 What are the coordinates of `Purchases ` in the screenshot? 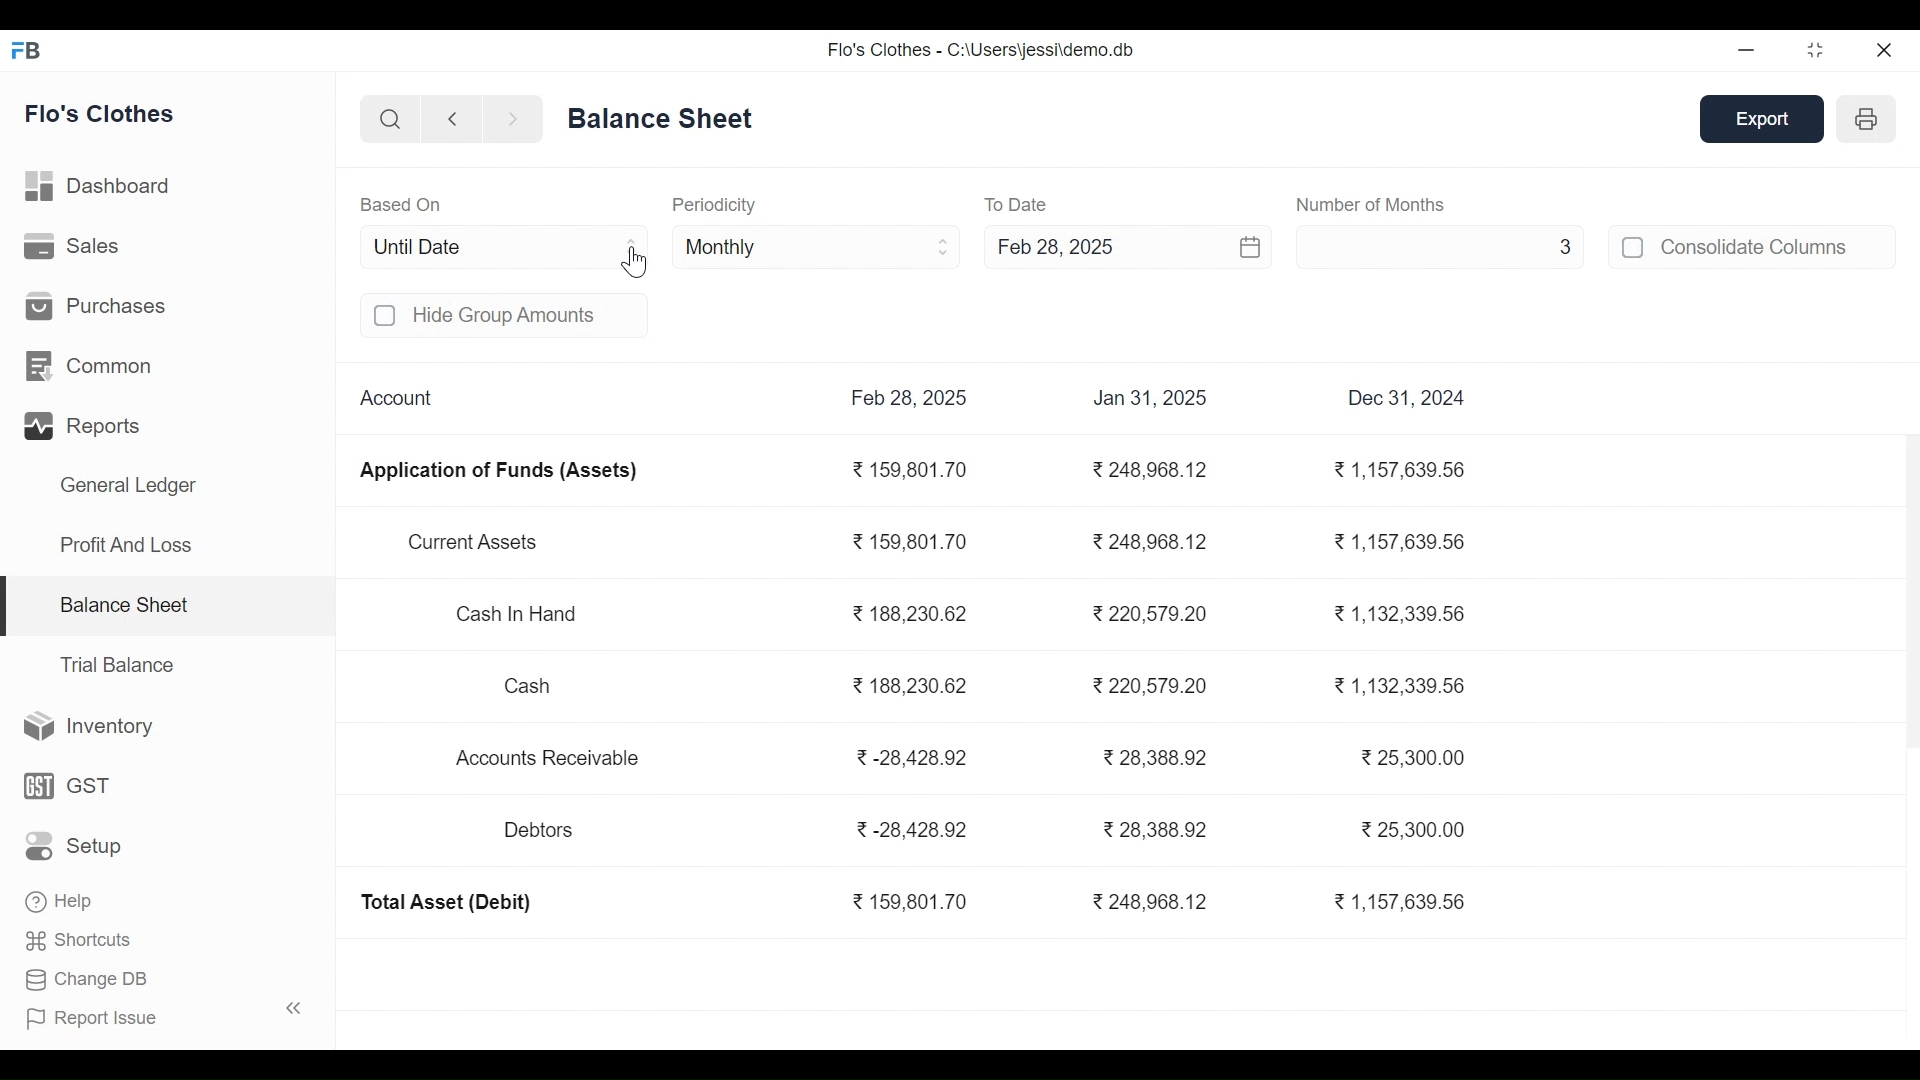 It's located at (96, 304).